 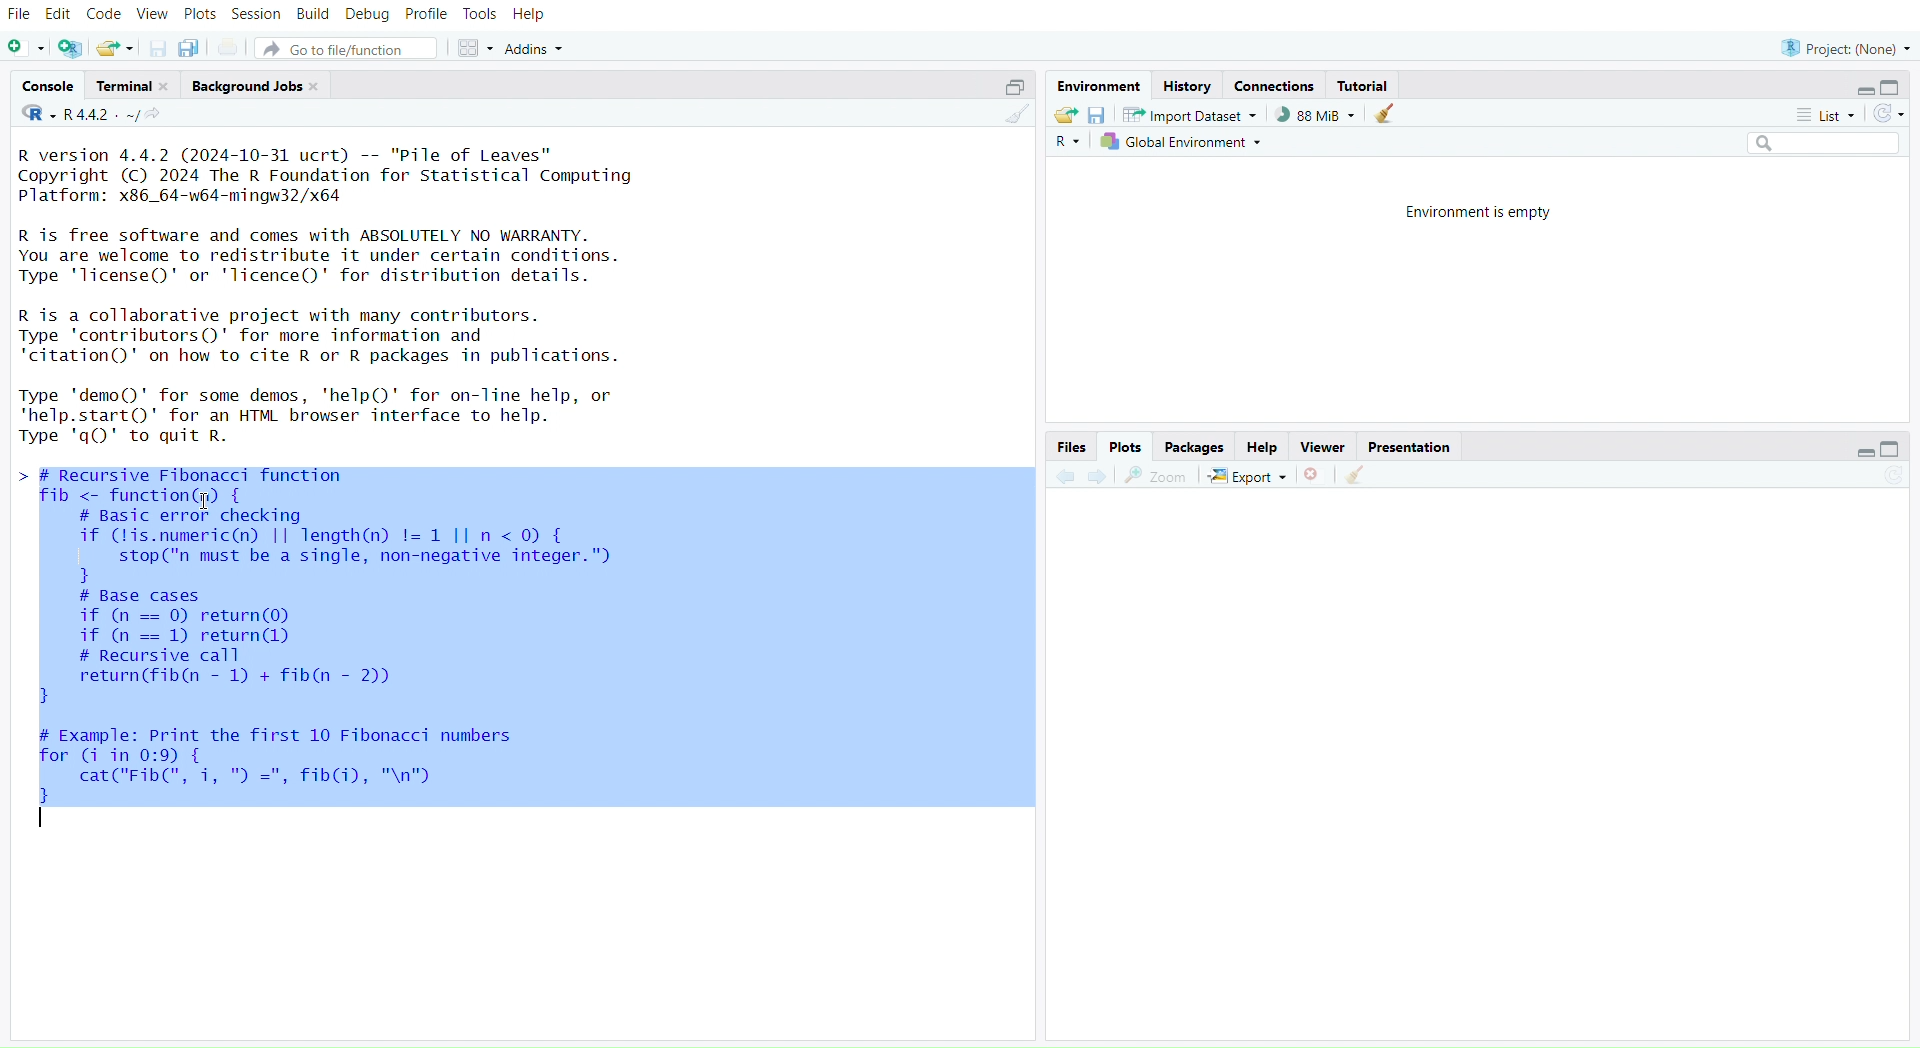 What do you see at coordinates (134, 86) in the screenshot?
I see `terminal` at bounding box center [134, 86].